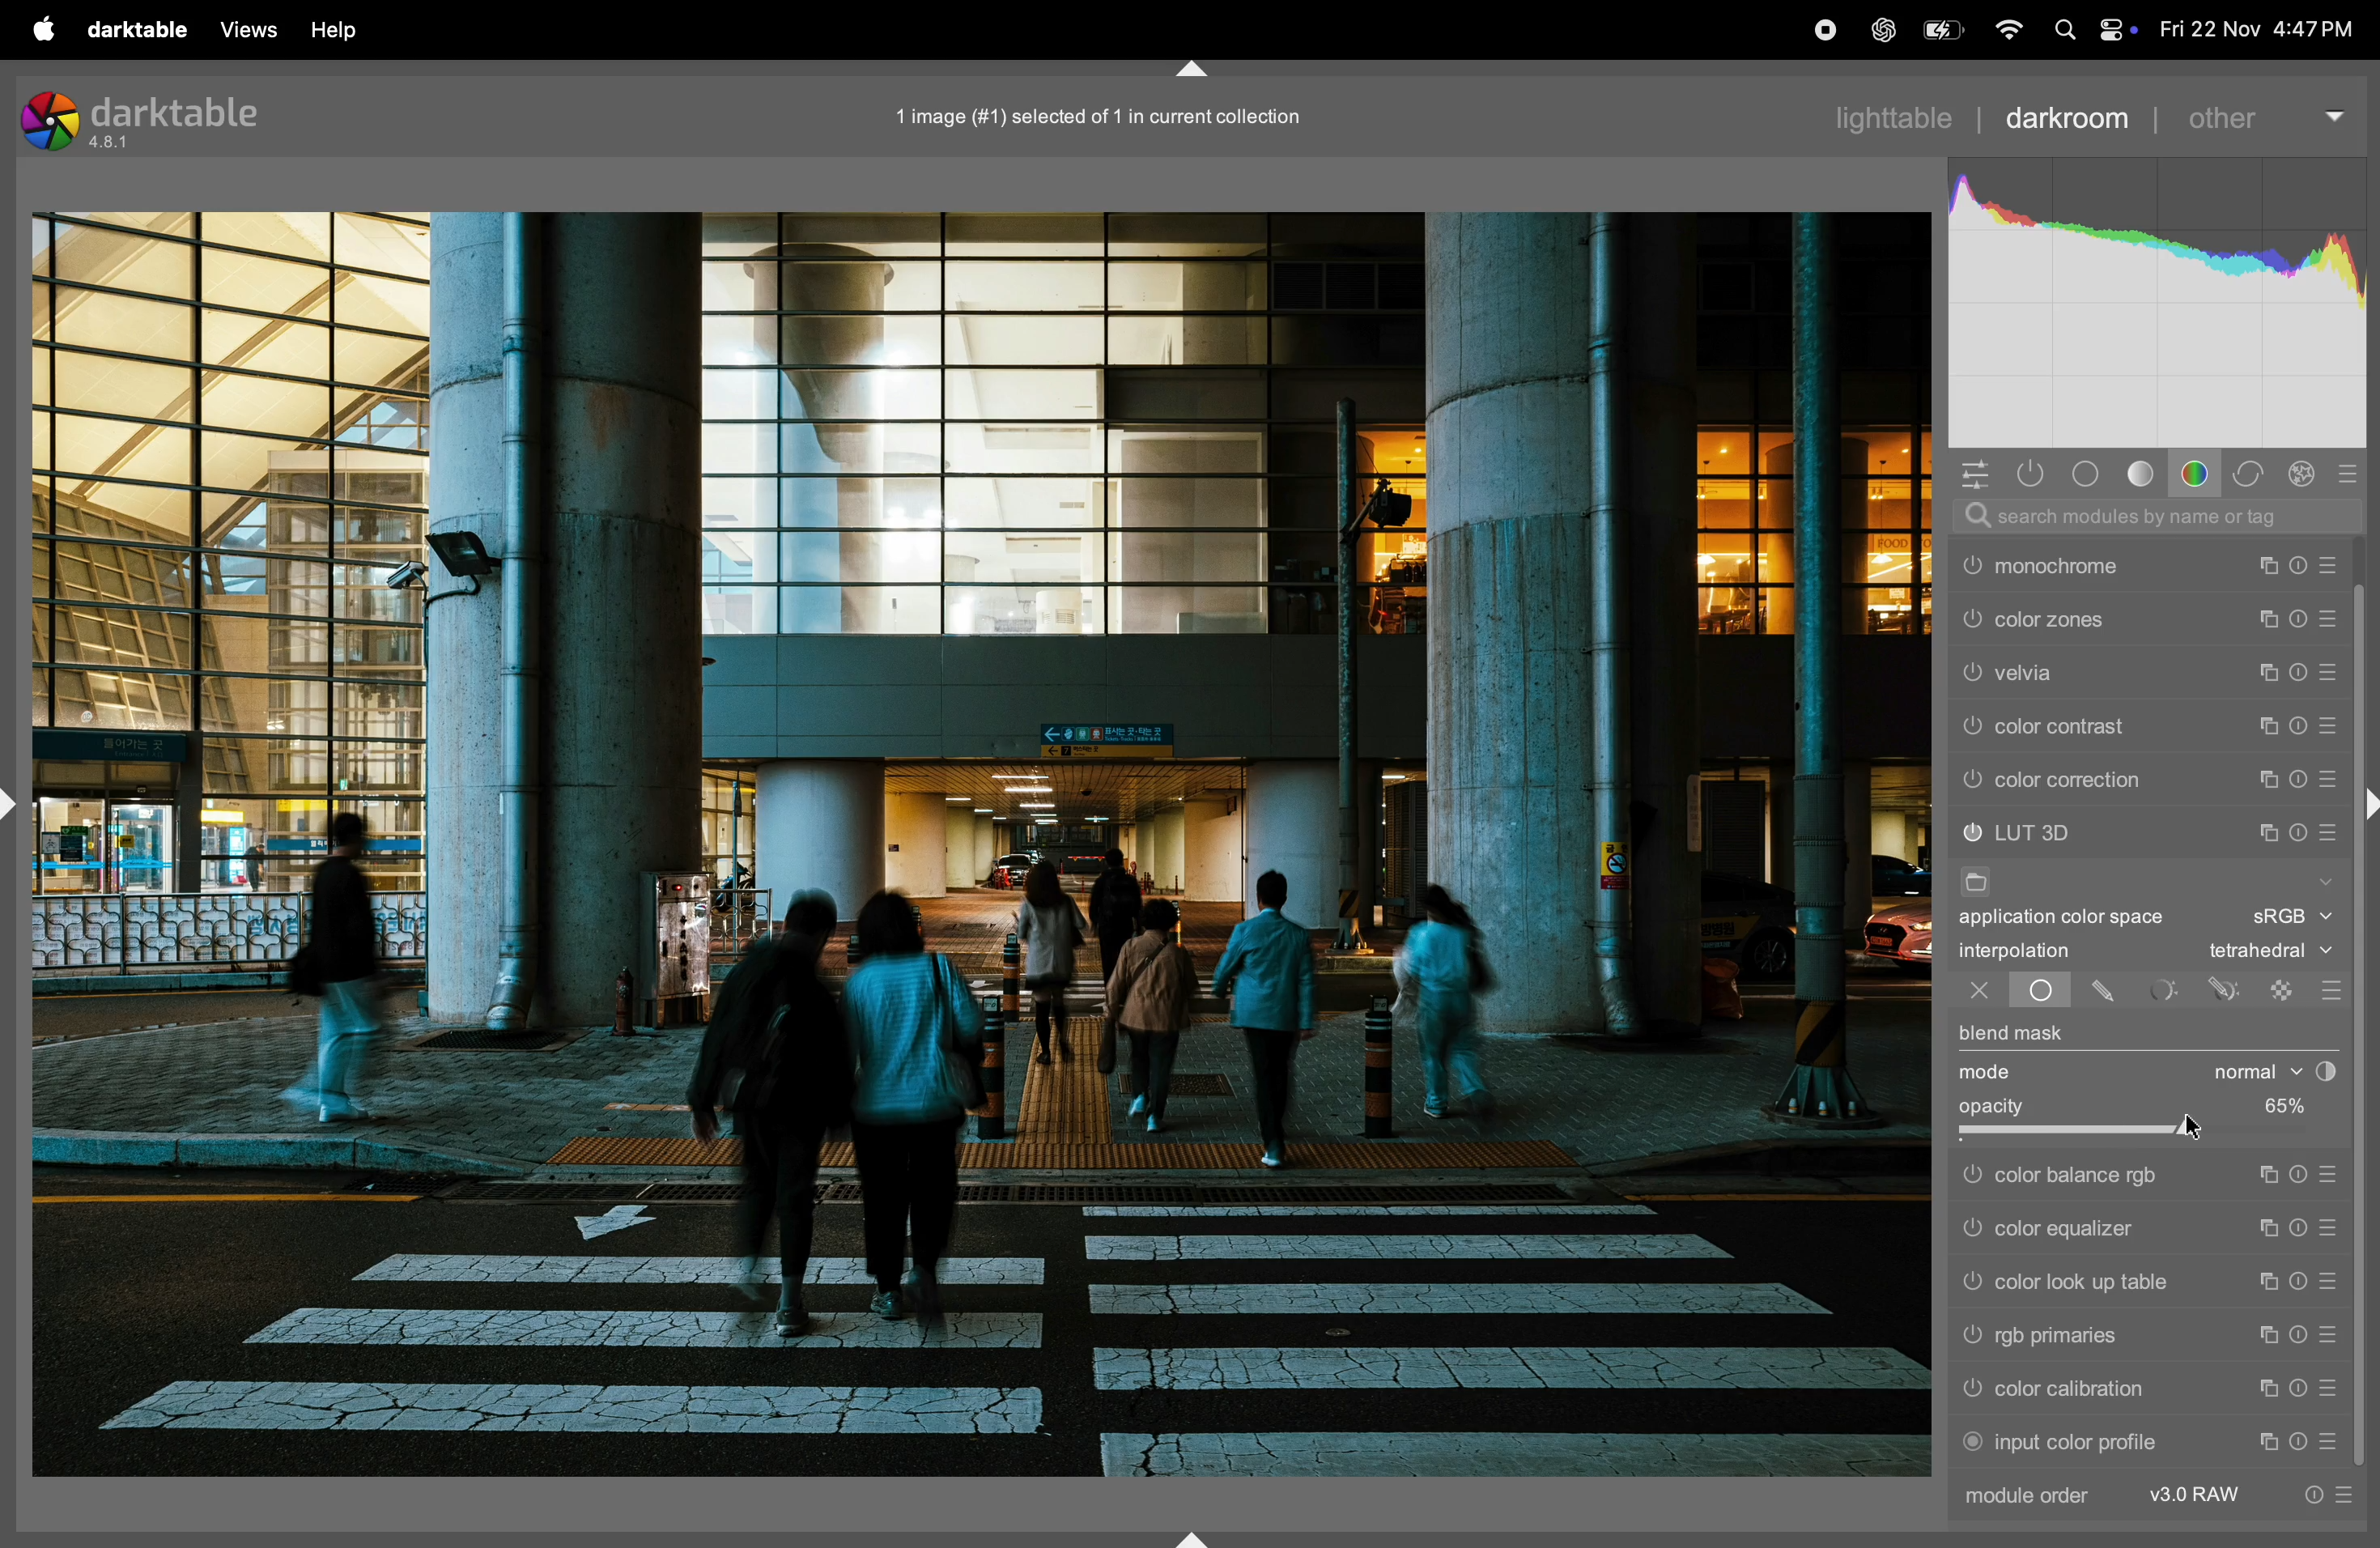 This screenshot has height=1548, width=2380. I want to click on reset, so click(2299, 1337).